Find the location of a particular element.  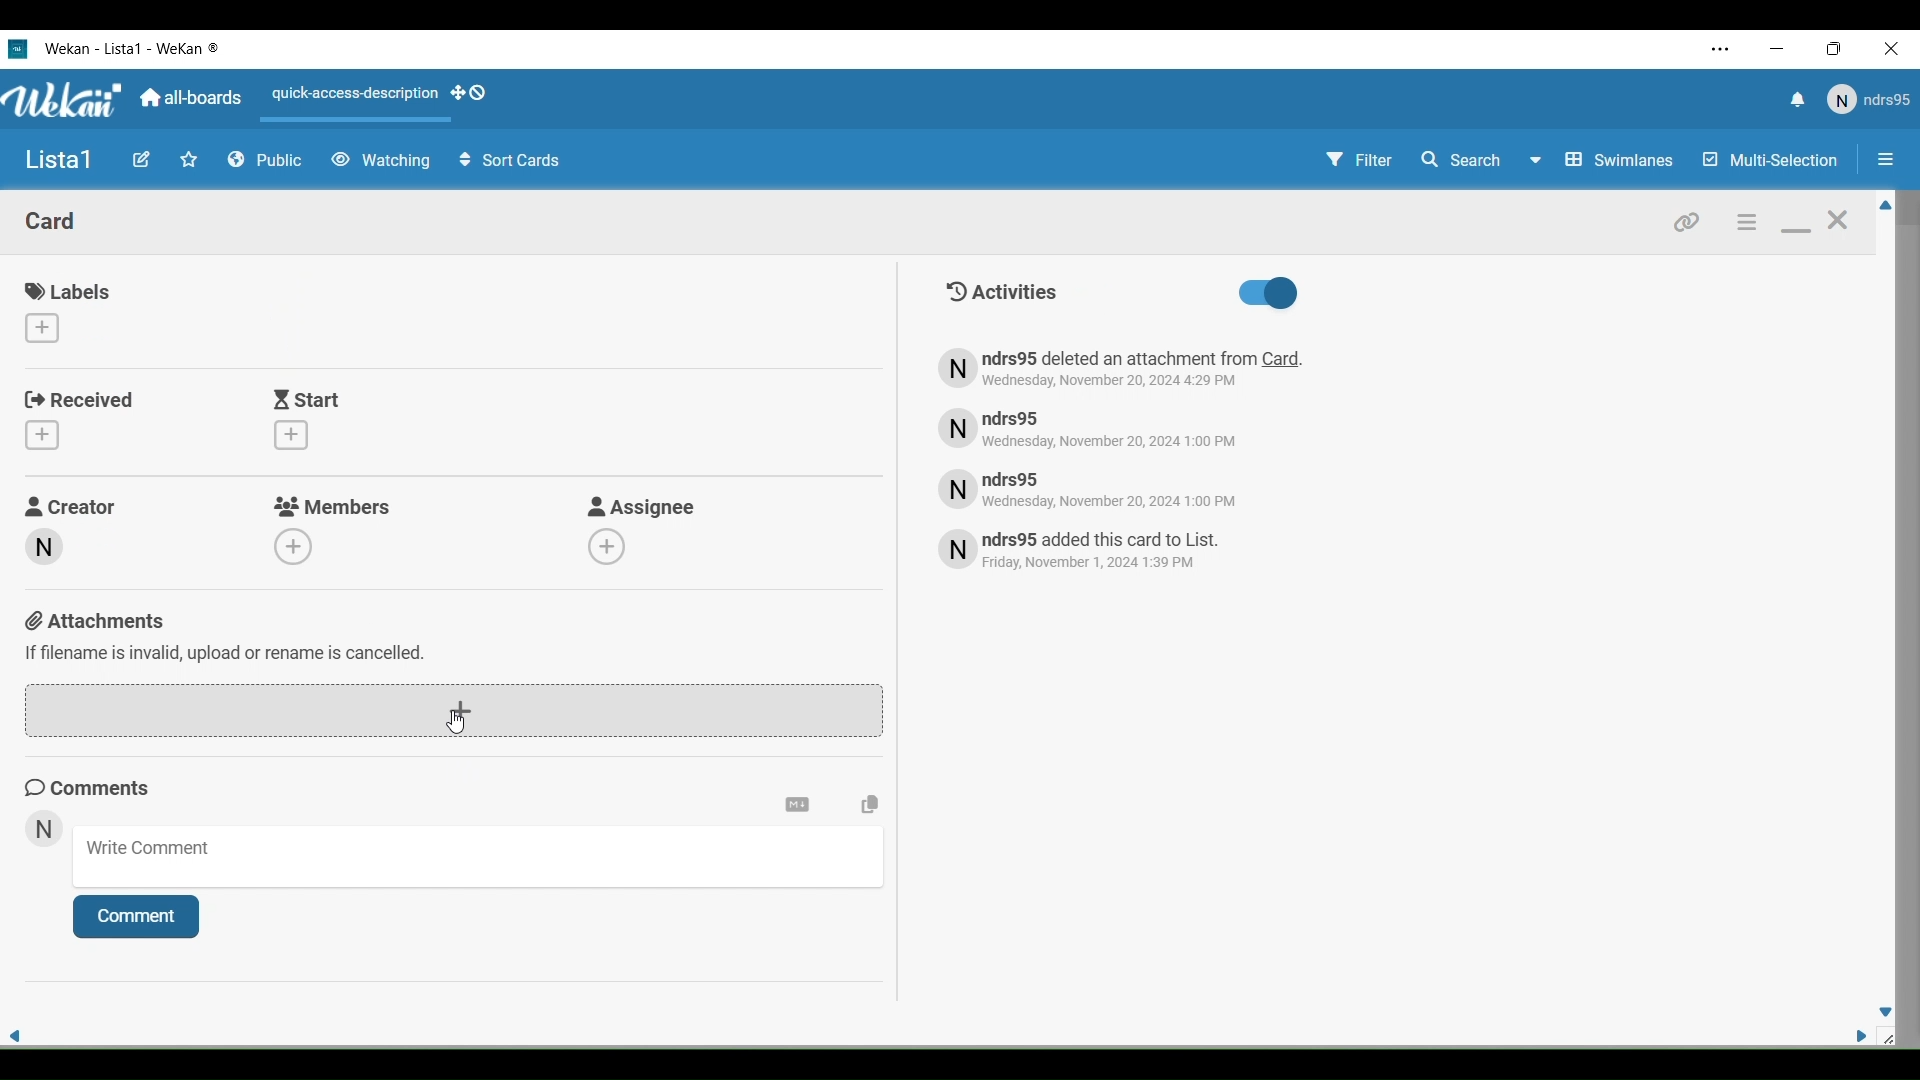

Add assignee is located at coordinates (606, 546).